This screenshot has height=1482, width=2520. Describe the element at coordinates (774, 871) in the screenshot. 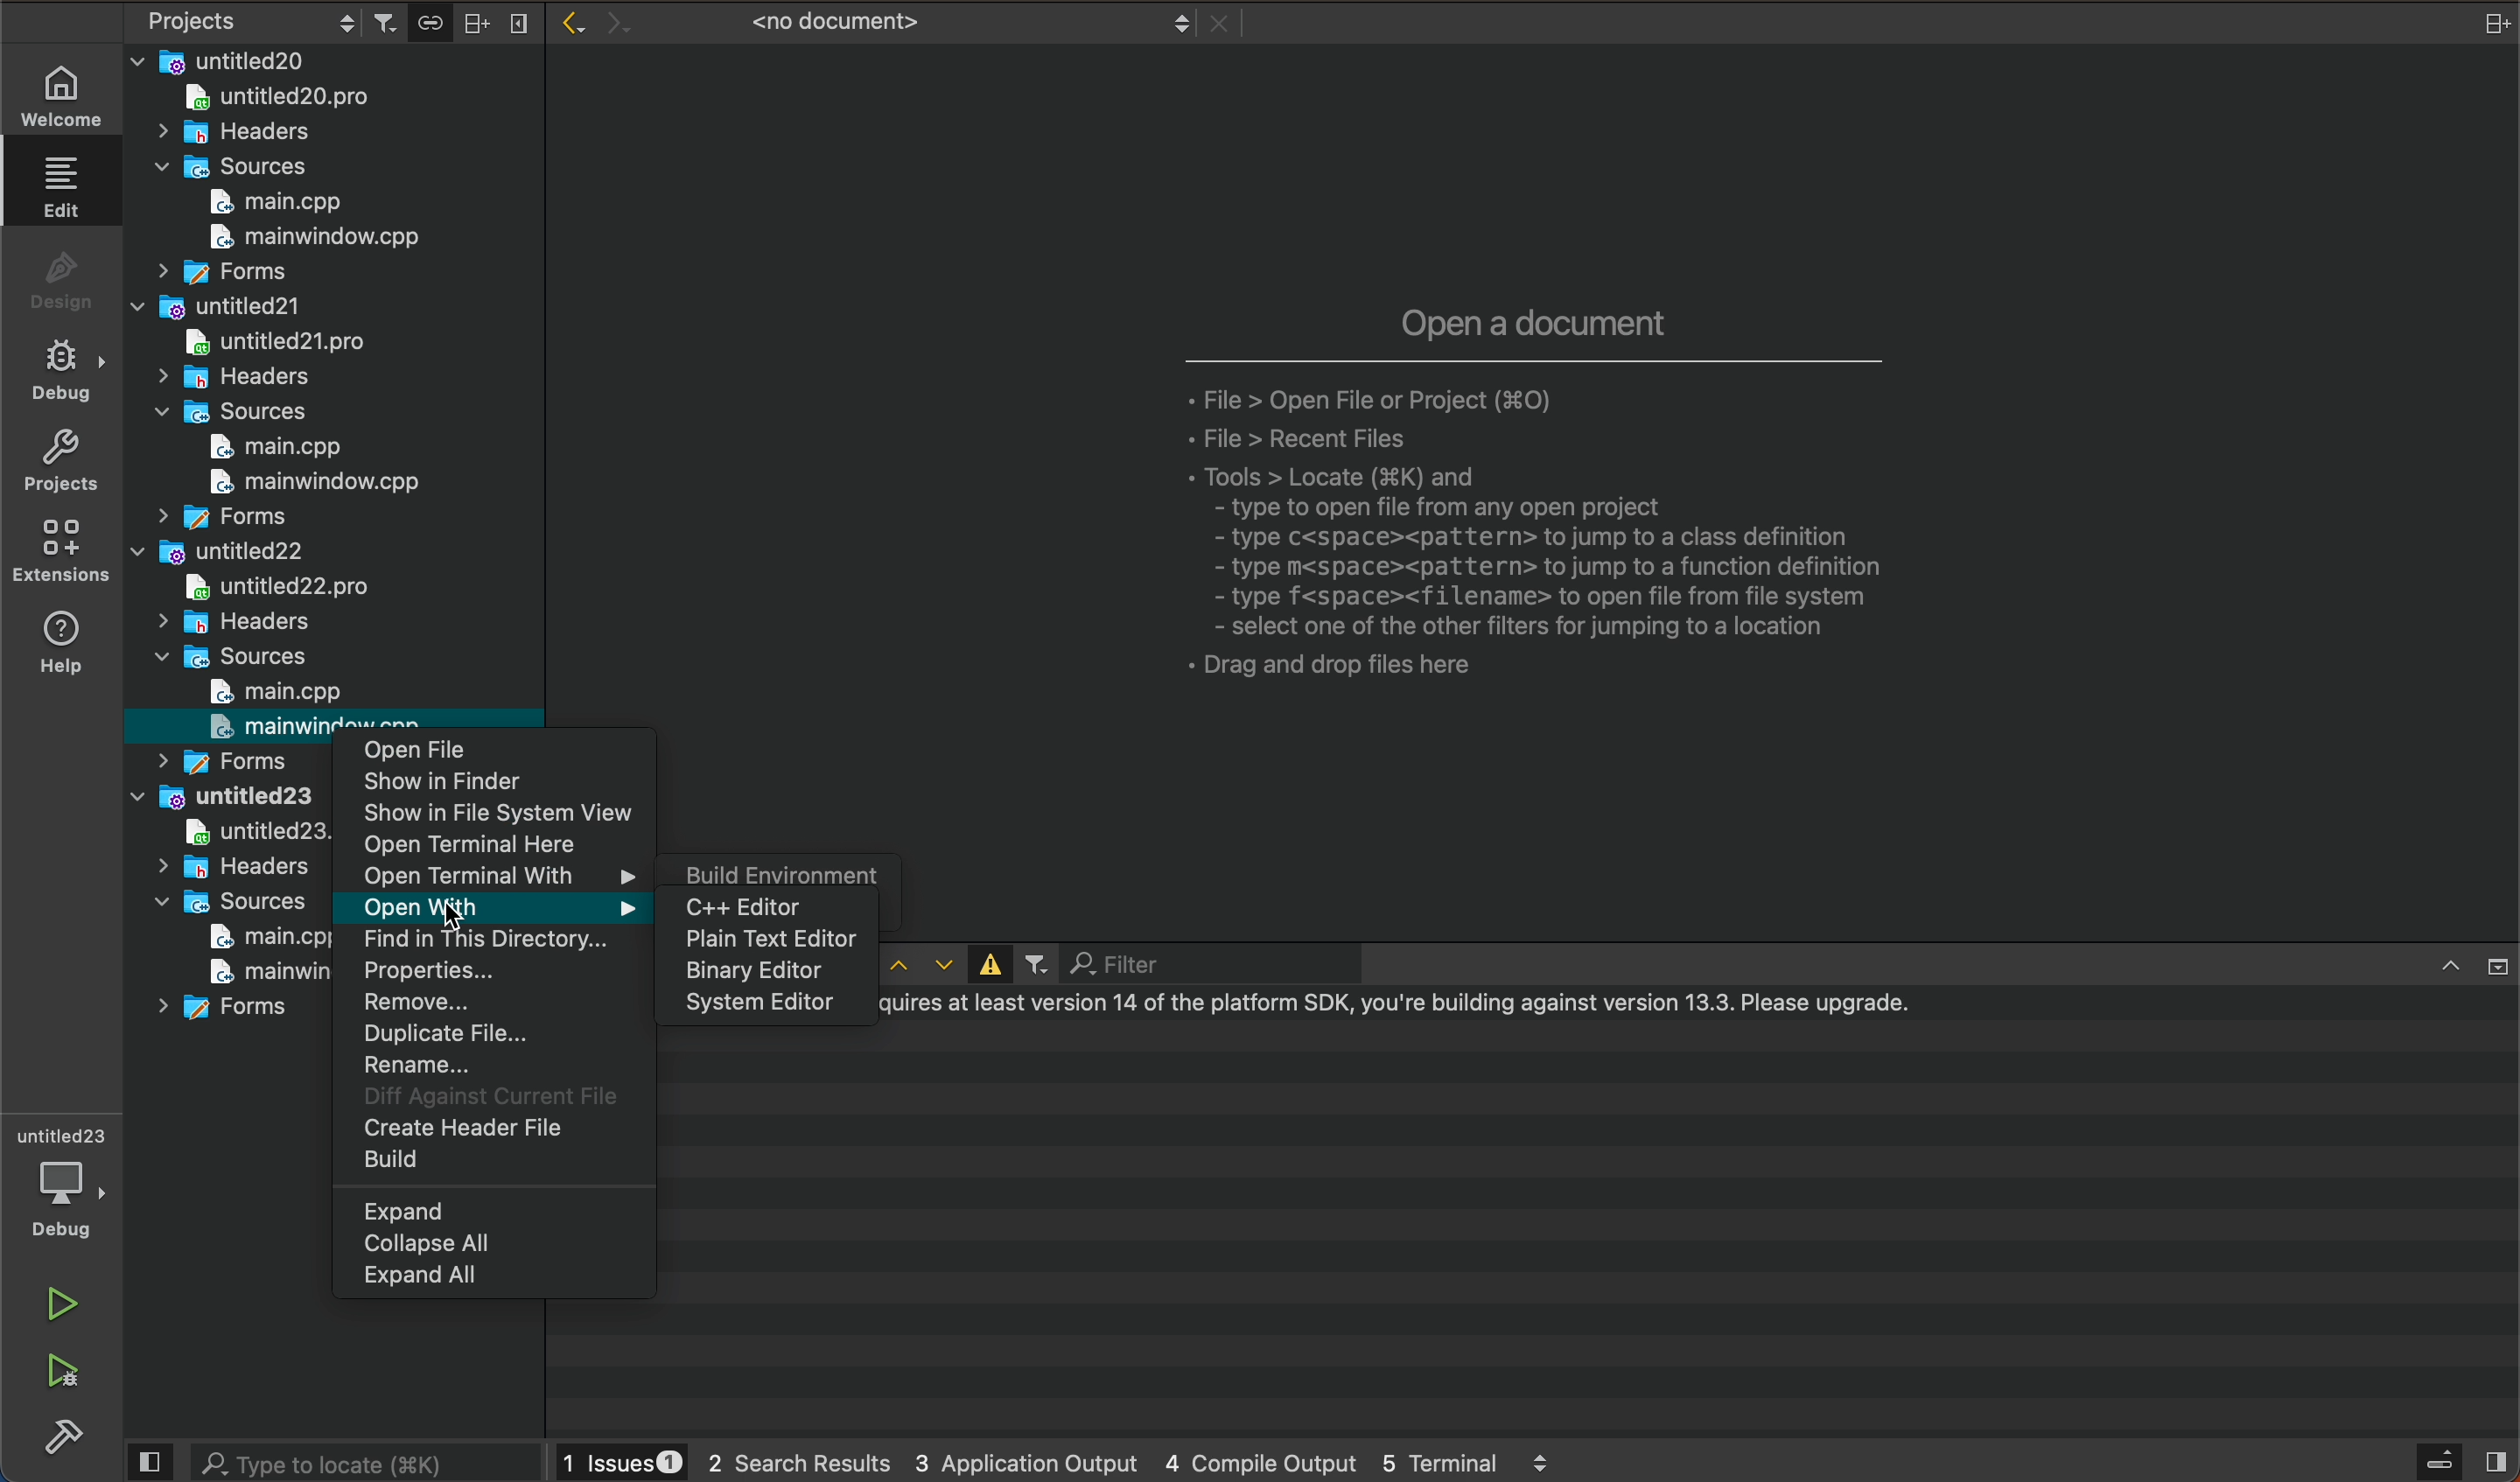

I see `build environment` at that location.